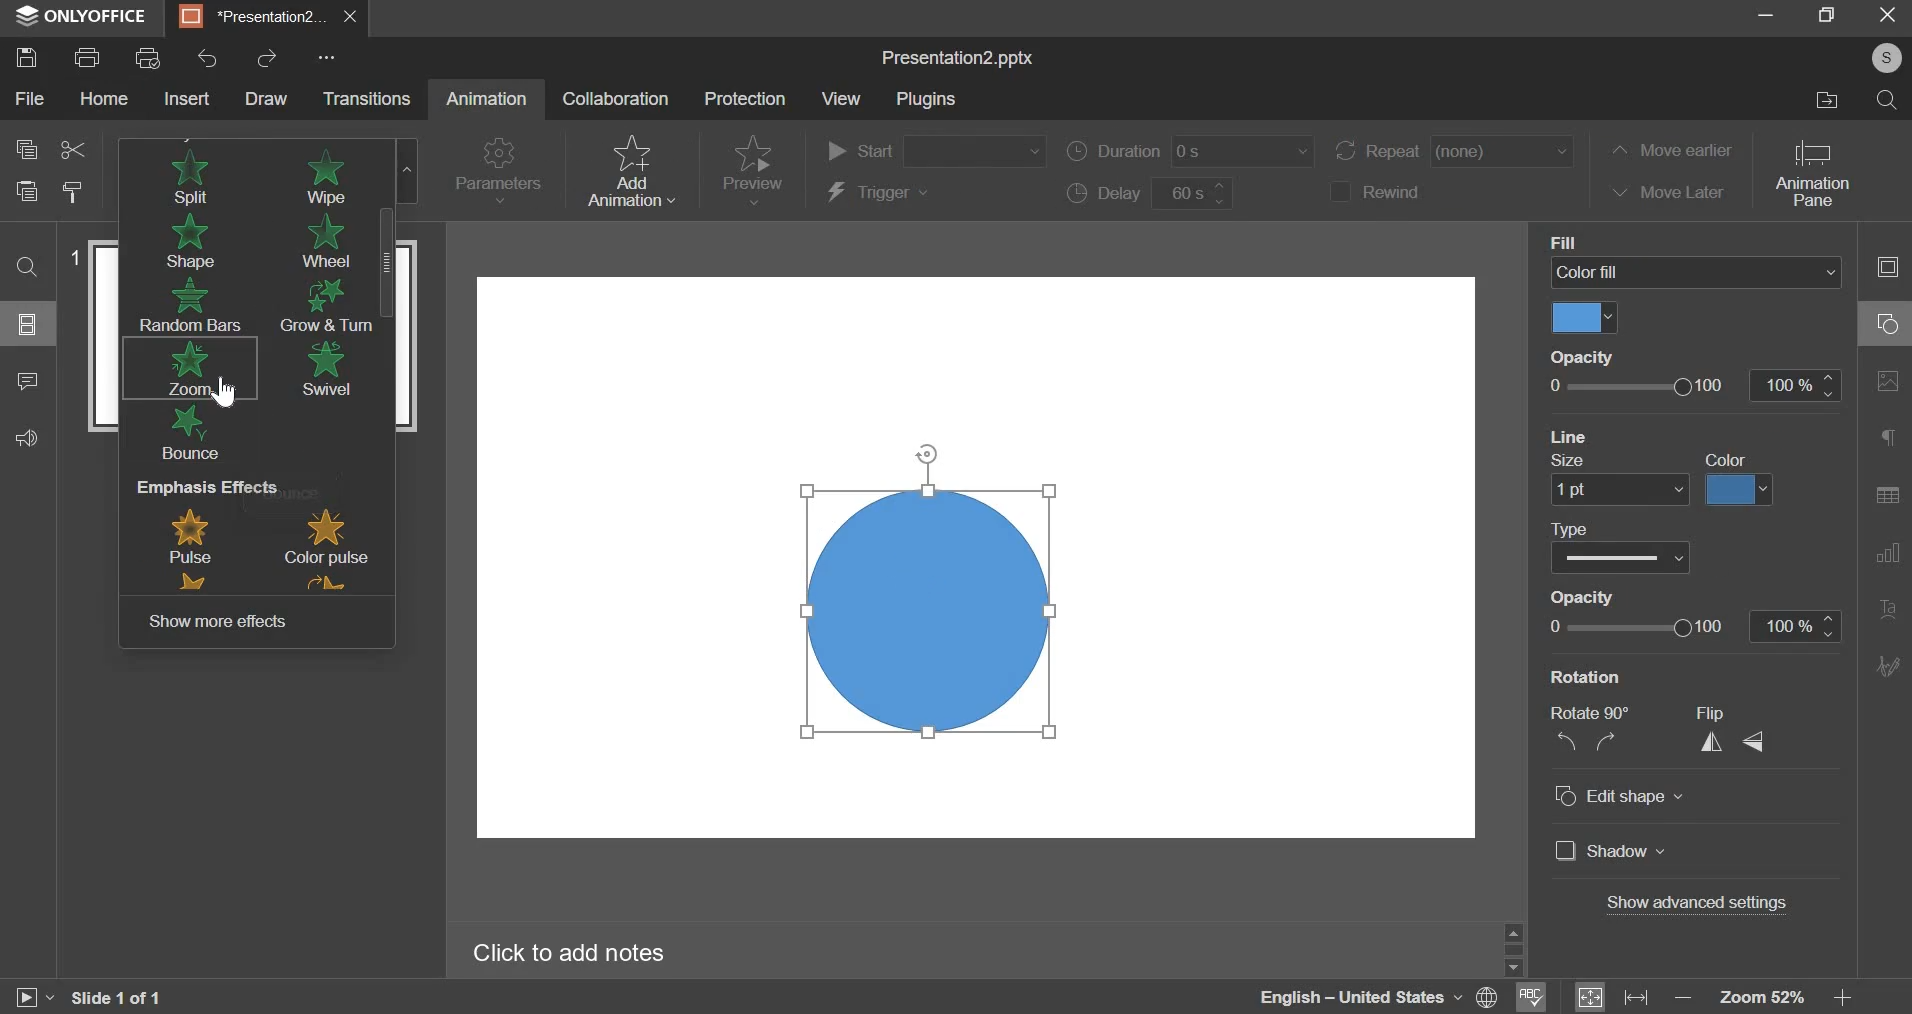 Image resolution: width=1912 pixels, height=1014 pixels. I want to click on feedback, so click(30, 439).